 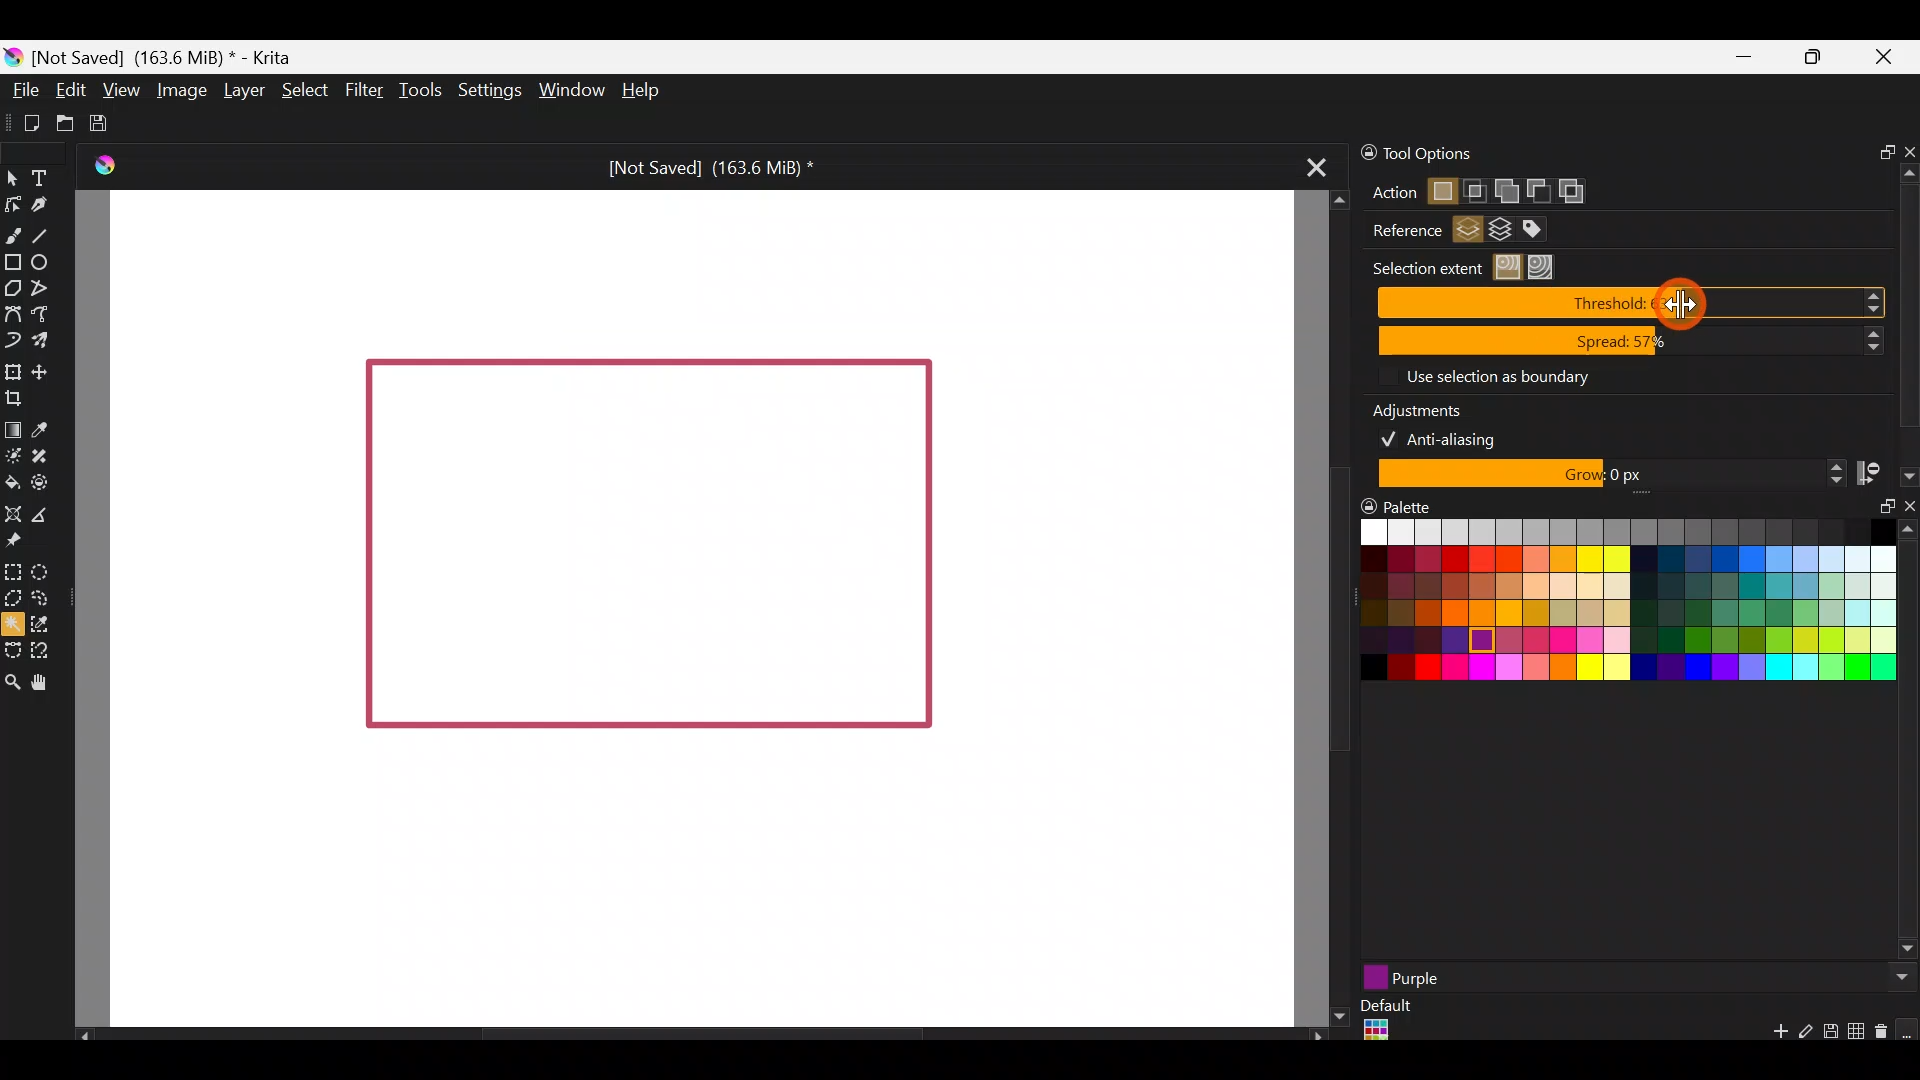 I want to click on Text tool, so click(x=41, y=175).